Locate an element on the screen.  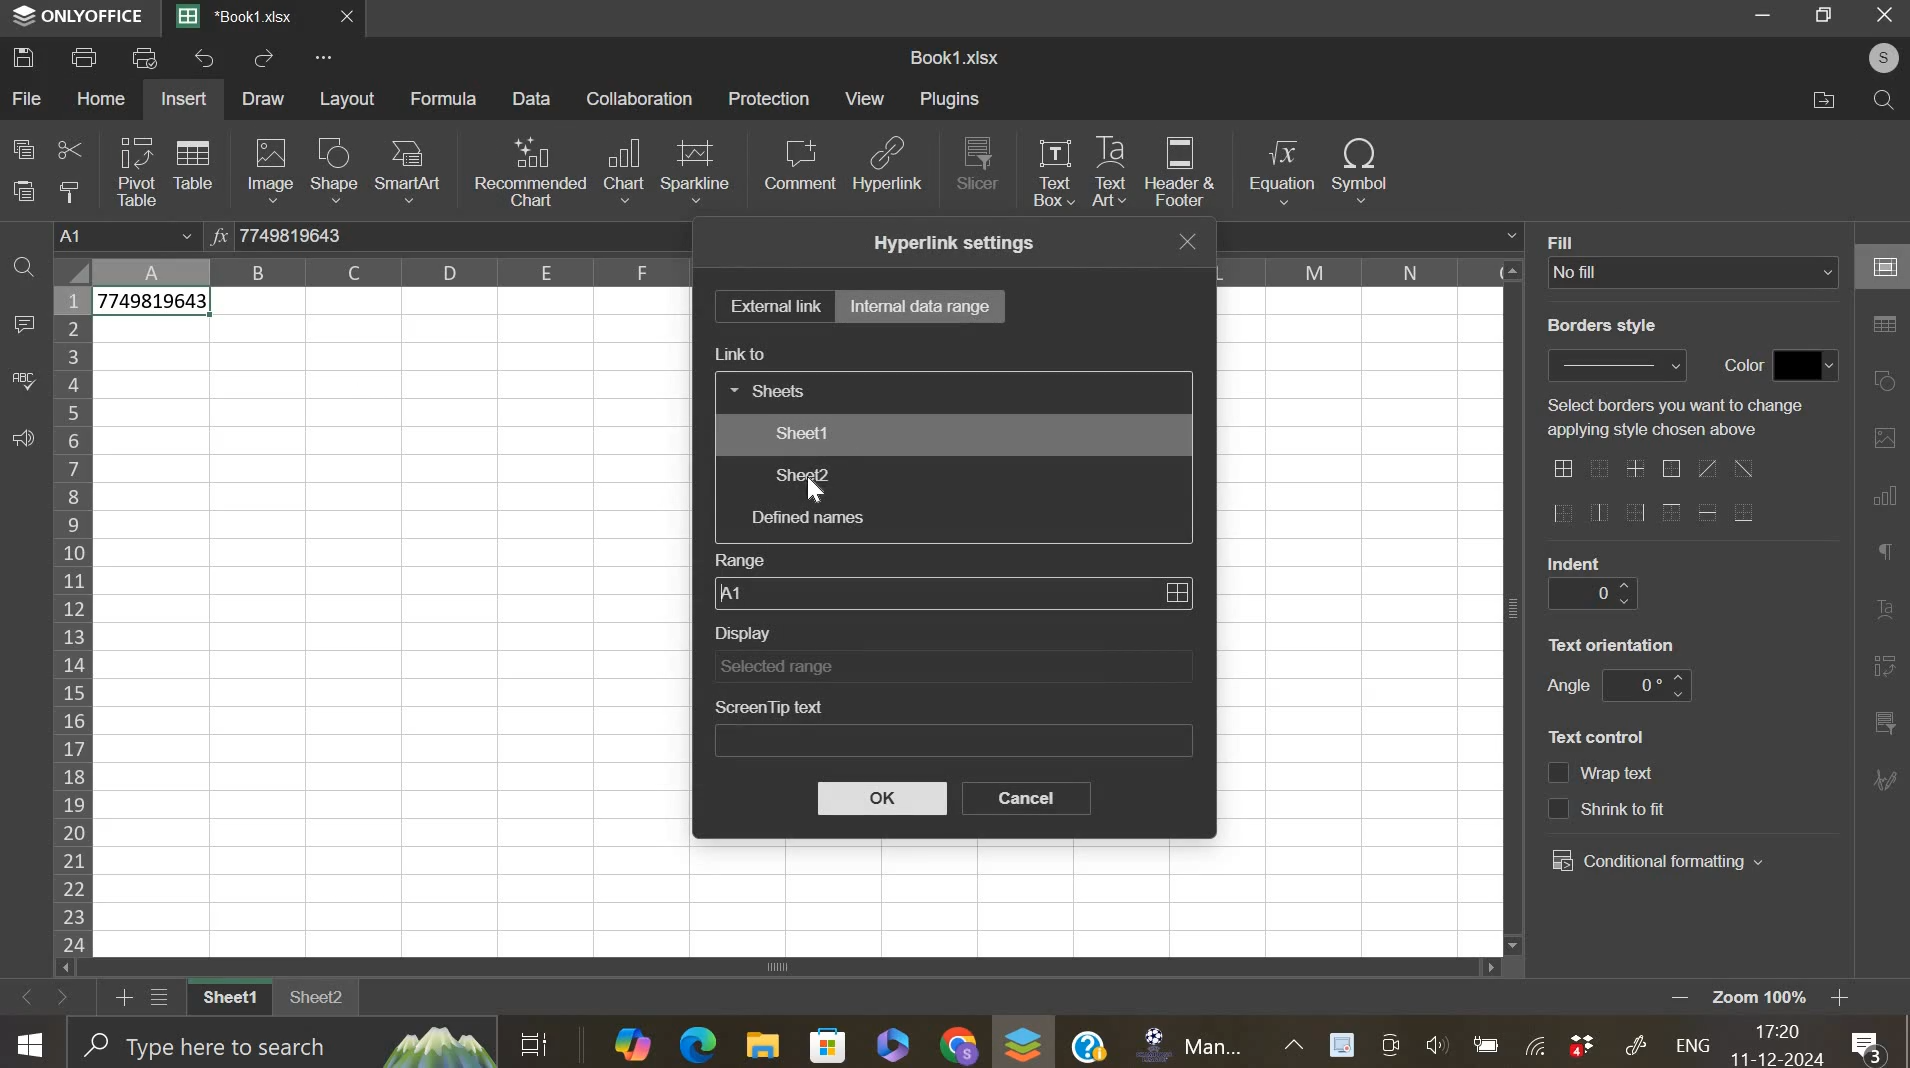
sheet 2 is located at coordinates (318, 1004).